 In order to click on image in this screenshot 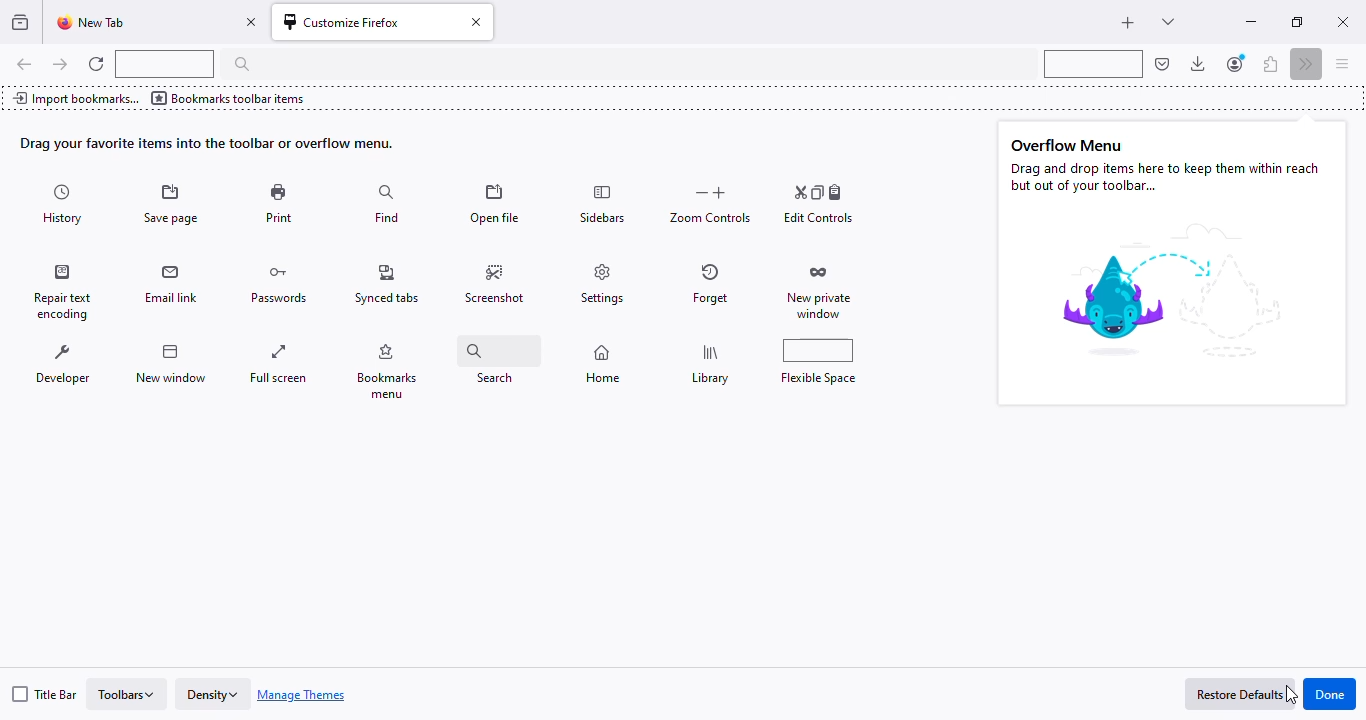, I will do `click(1175, 312)`.